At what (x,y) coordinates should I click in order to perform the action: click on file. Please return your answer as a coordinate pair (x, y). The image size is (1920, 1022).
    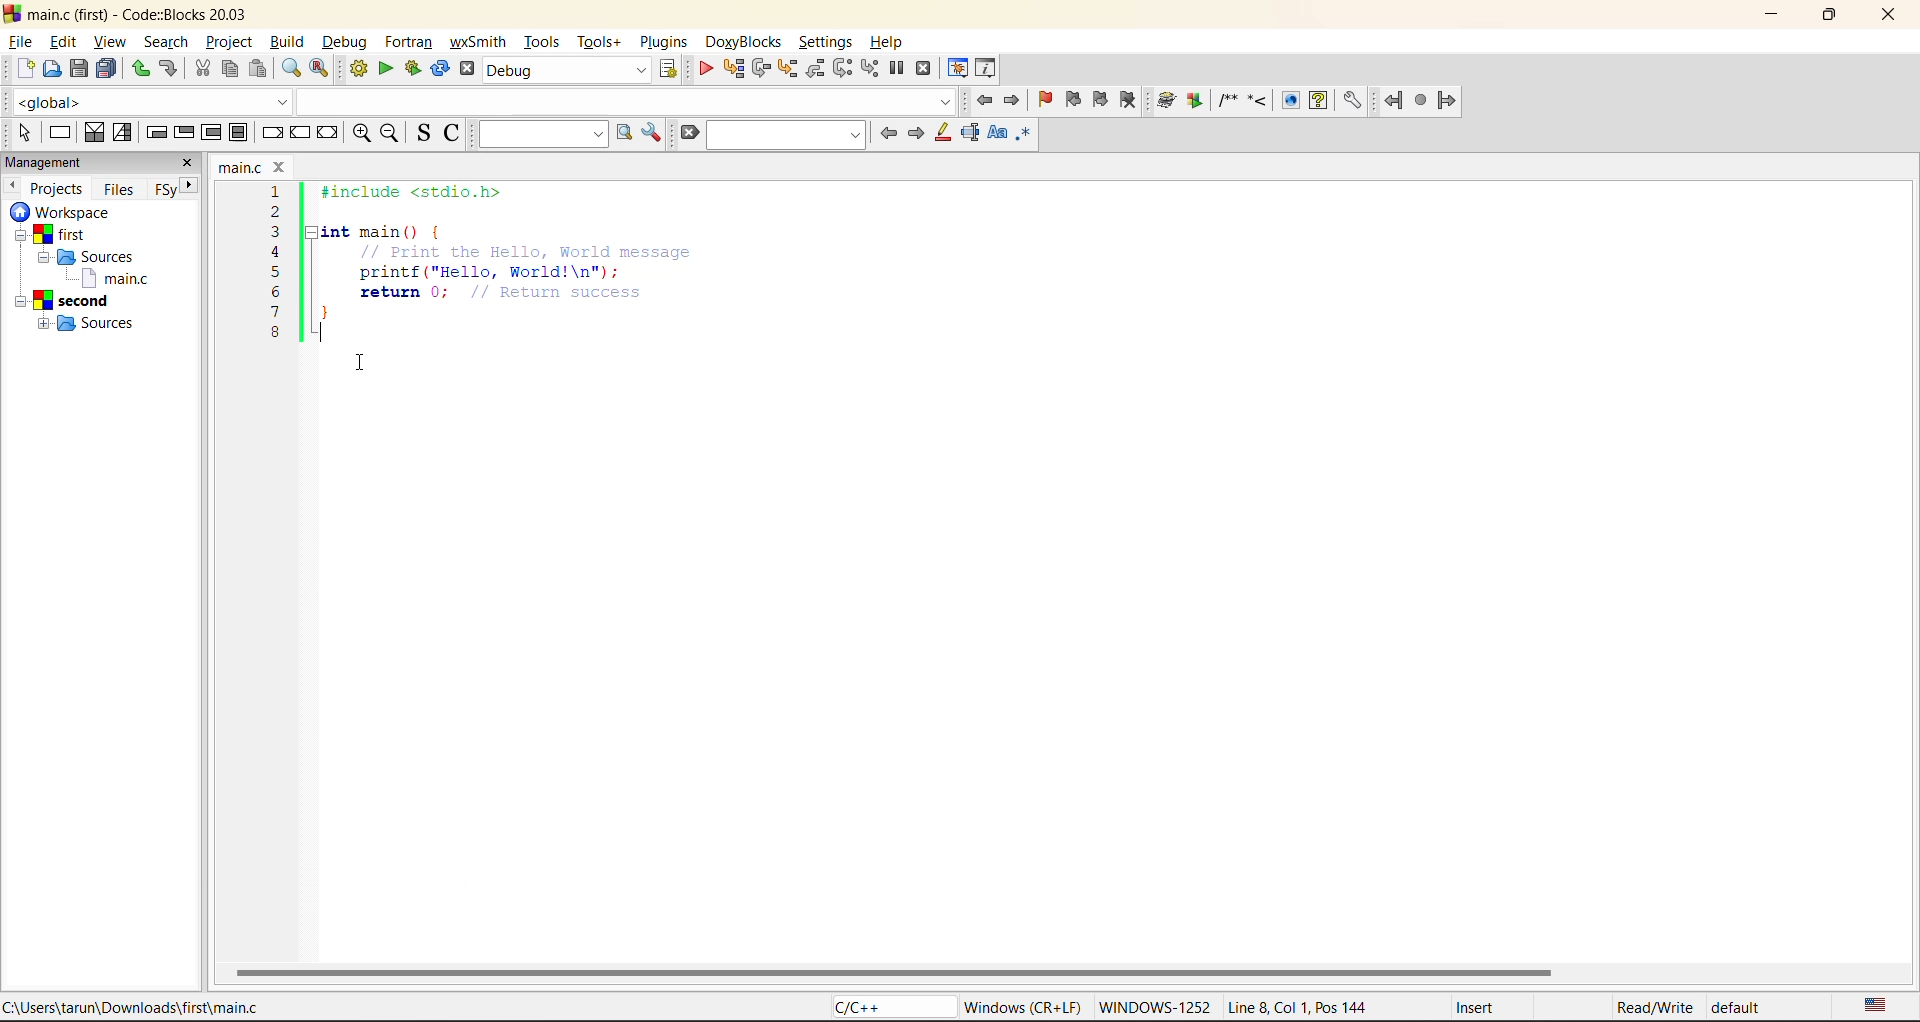
    Looking at the image, I should click on (19, 41).